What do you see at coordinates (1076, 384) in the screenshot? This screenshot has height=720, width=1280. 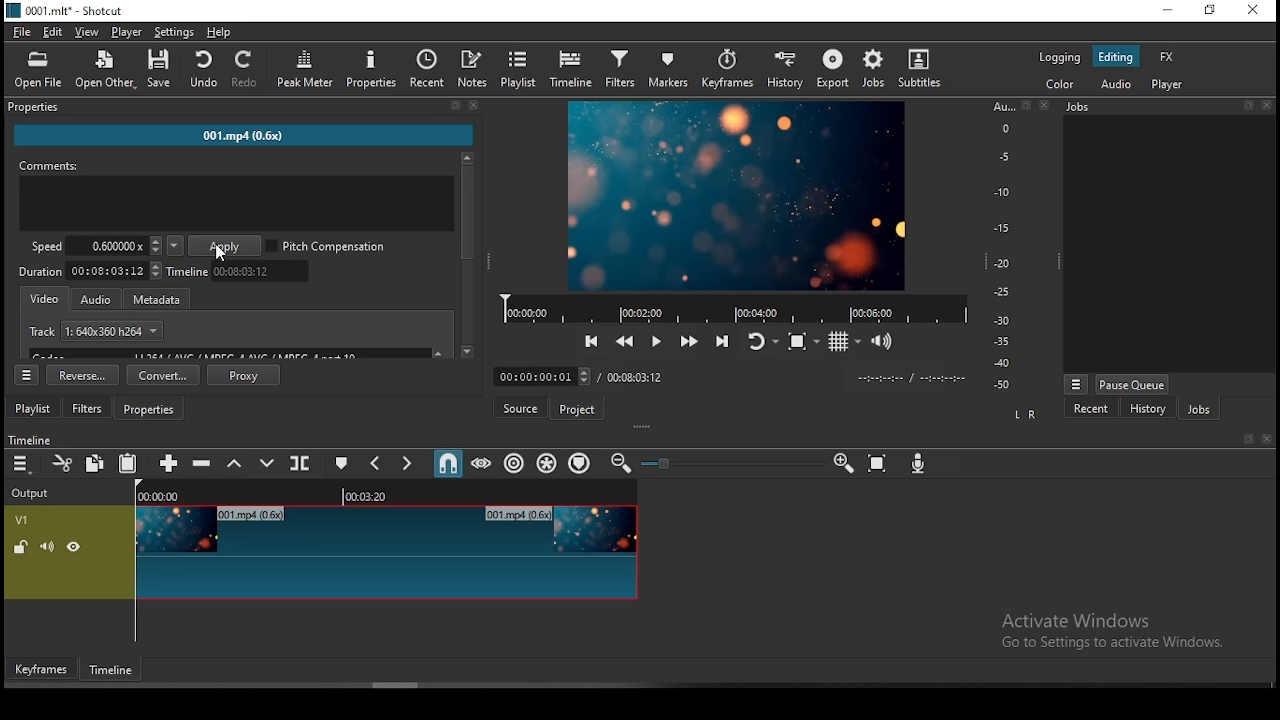 I see `view menu` at bounding box center [1076, 384].